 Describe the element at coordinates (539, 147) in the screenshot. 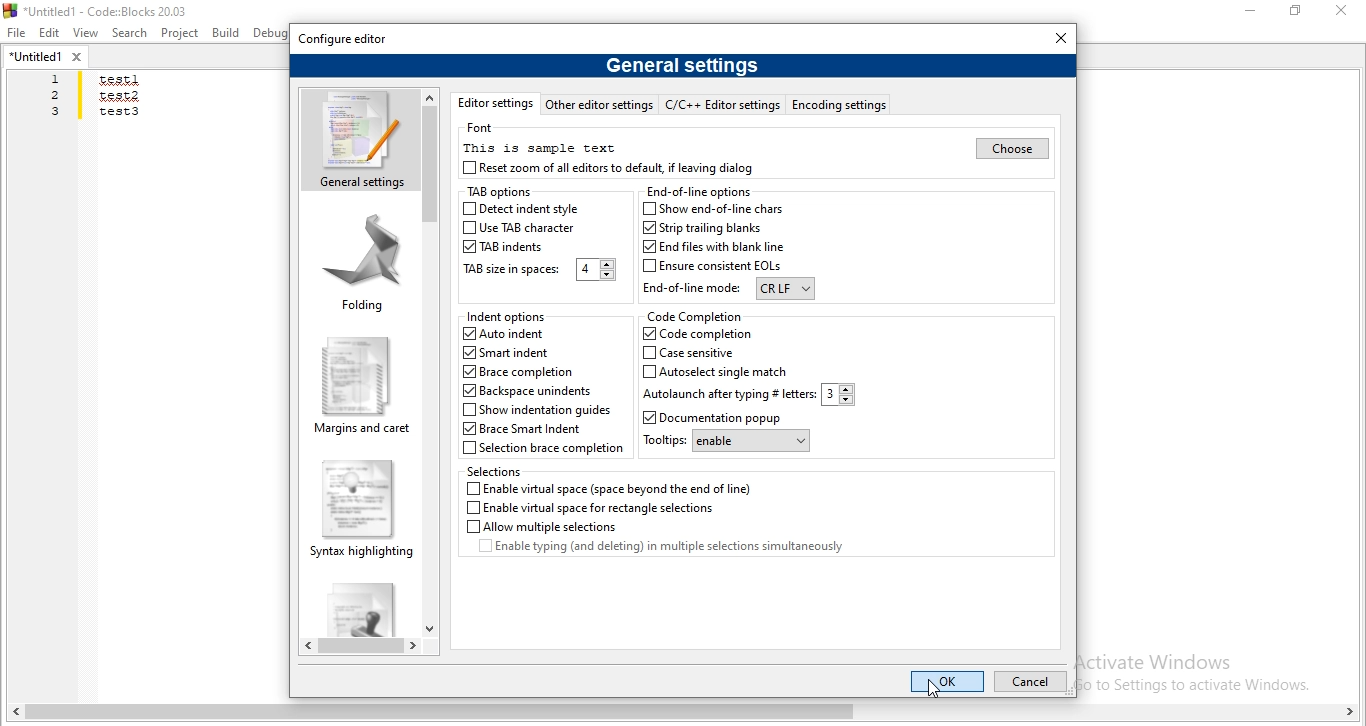

I see `This is sample text` at that location.